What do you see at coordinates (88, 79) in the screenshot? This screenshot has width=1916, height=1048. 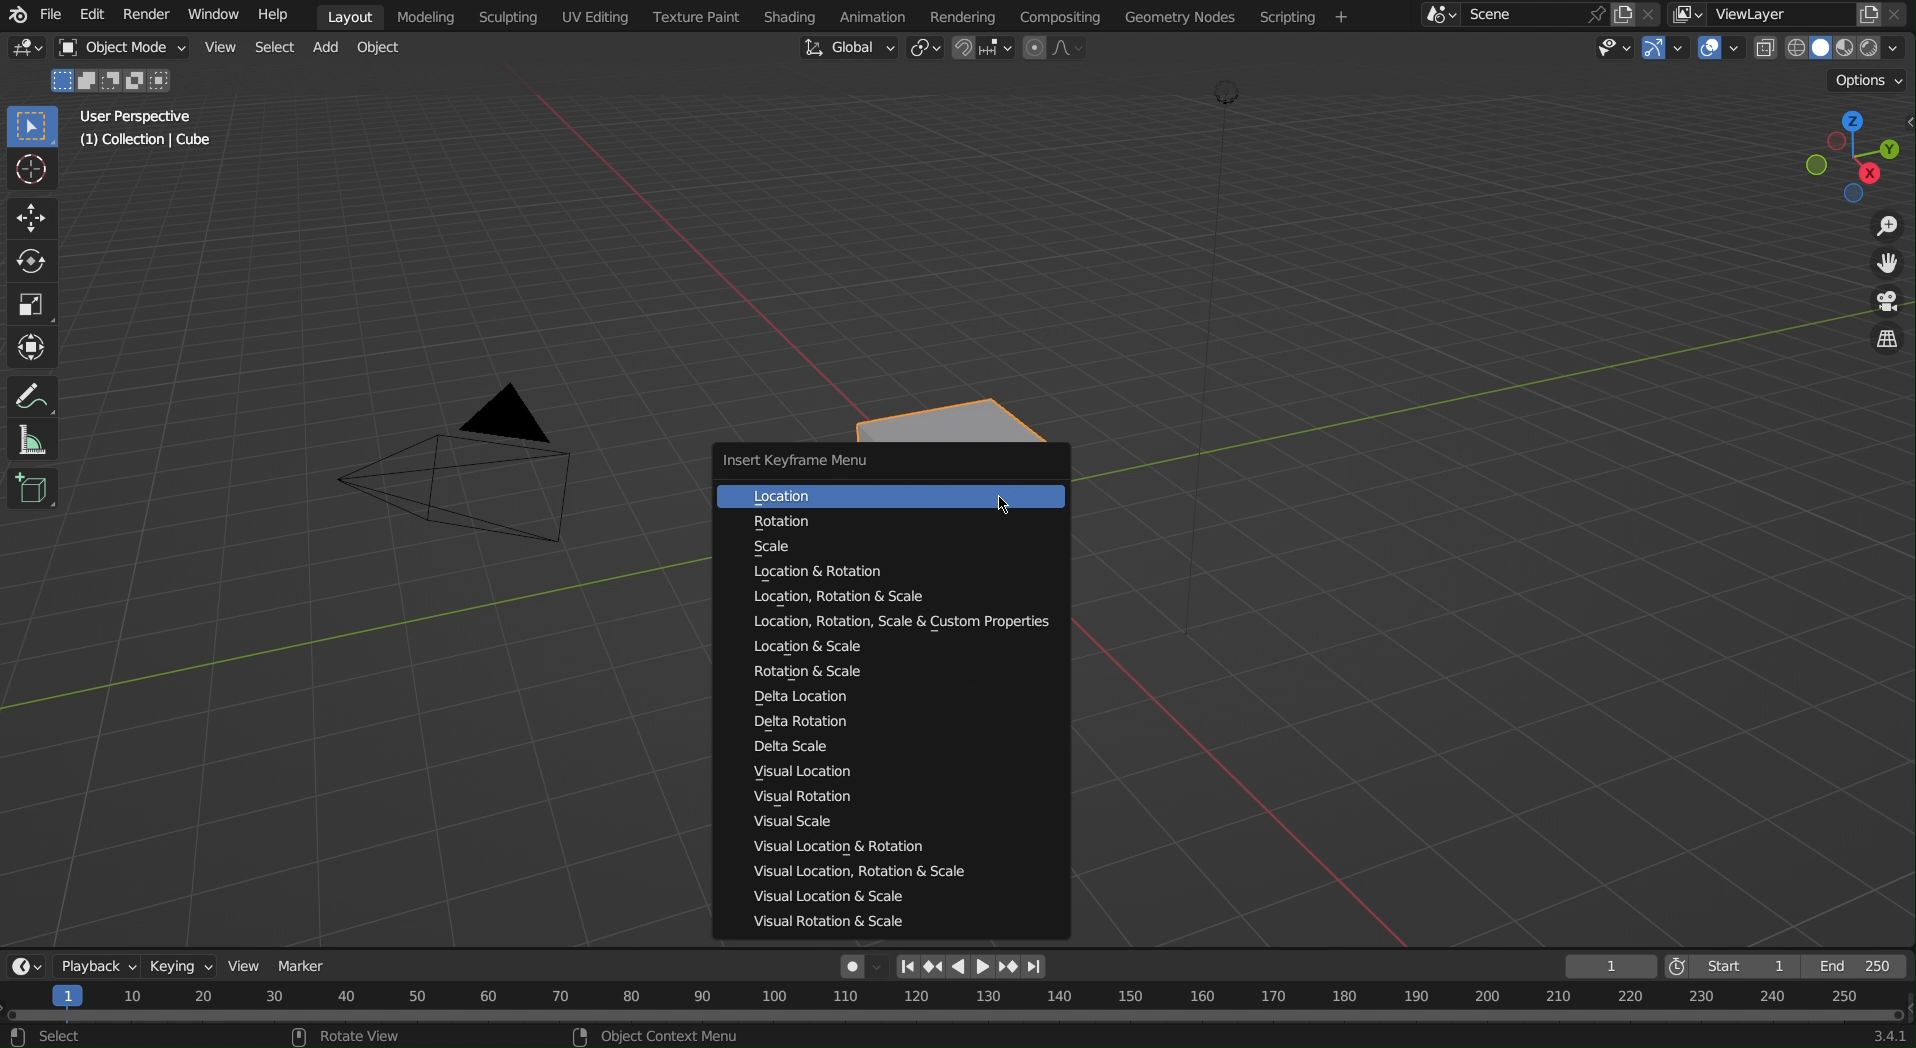 I see `Merge` at bounding box center [88, 79].